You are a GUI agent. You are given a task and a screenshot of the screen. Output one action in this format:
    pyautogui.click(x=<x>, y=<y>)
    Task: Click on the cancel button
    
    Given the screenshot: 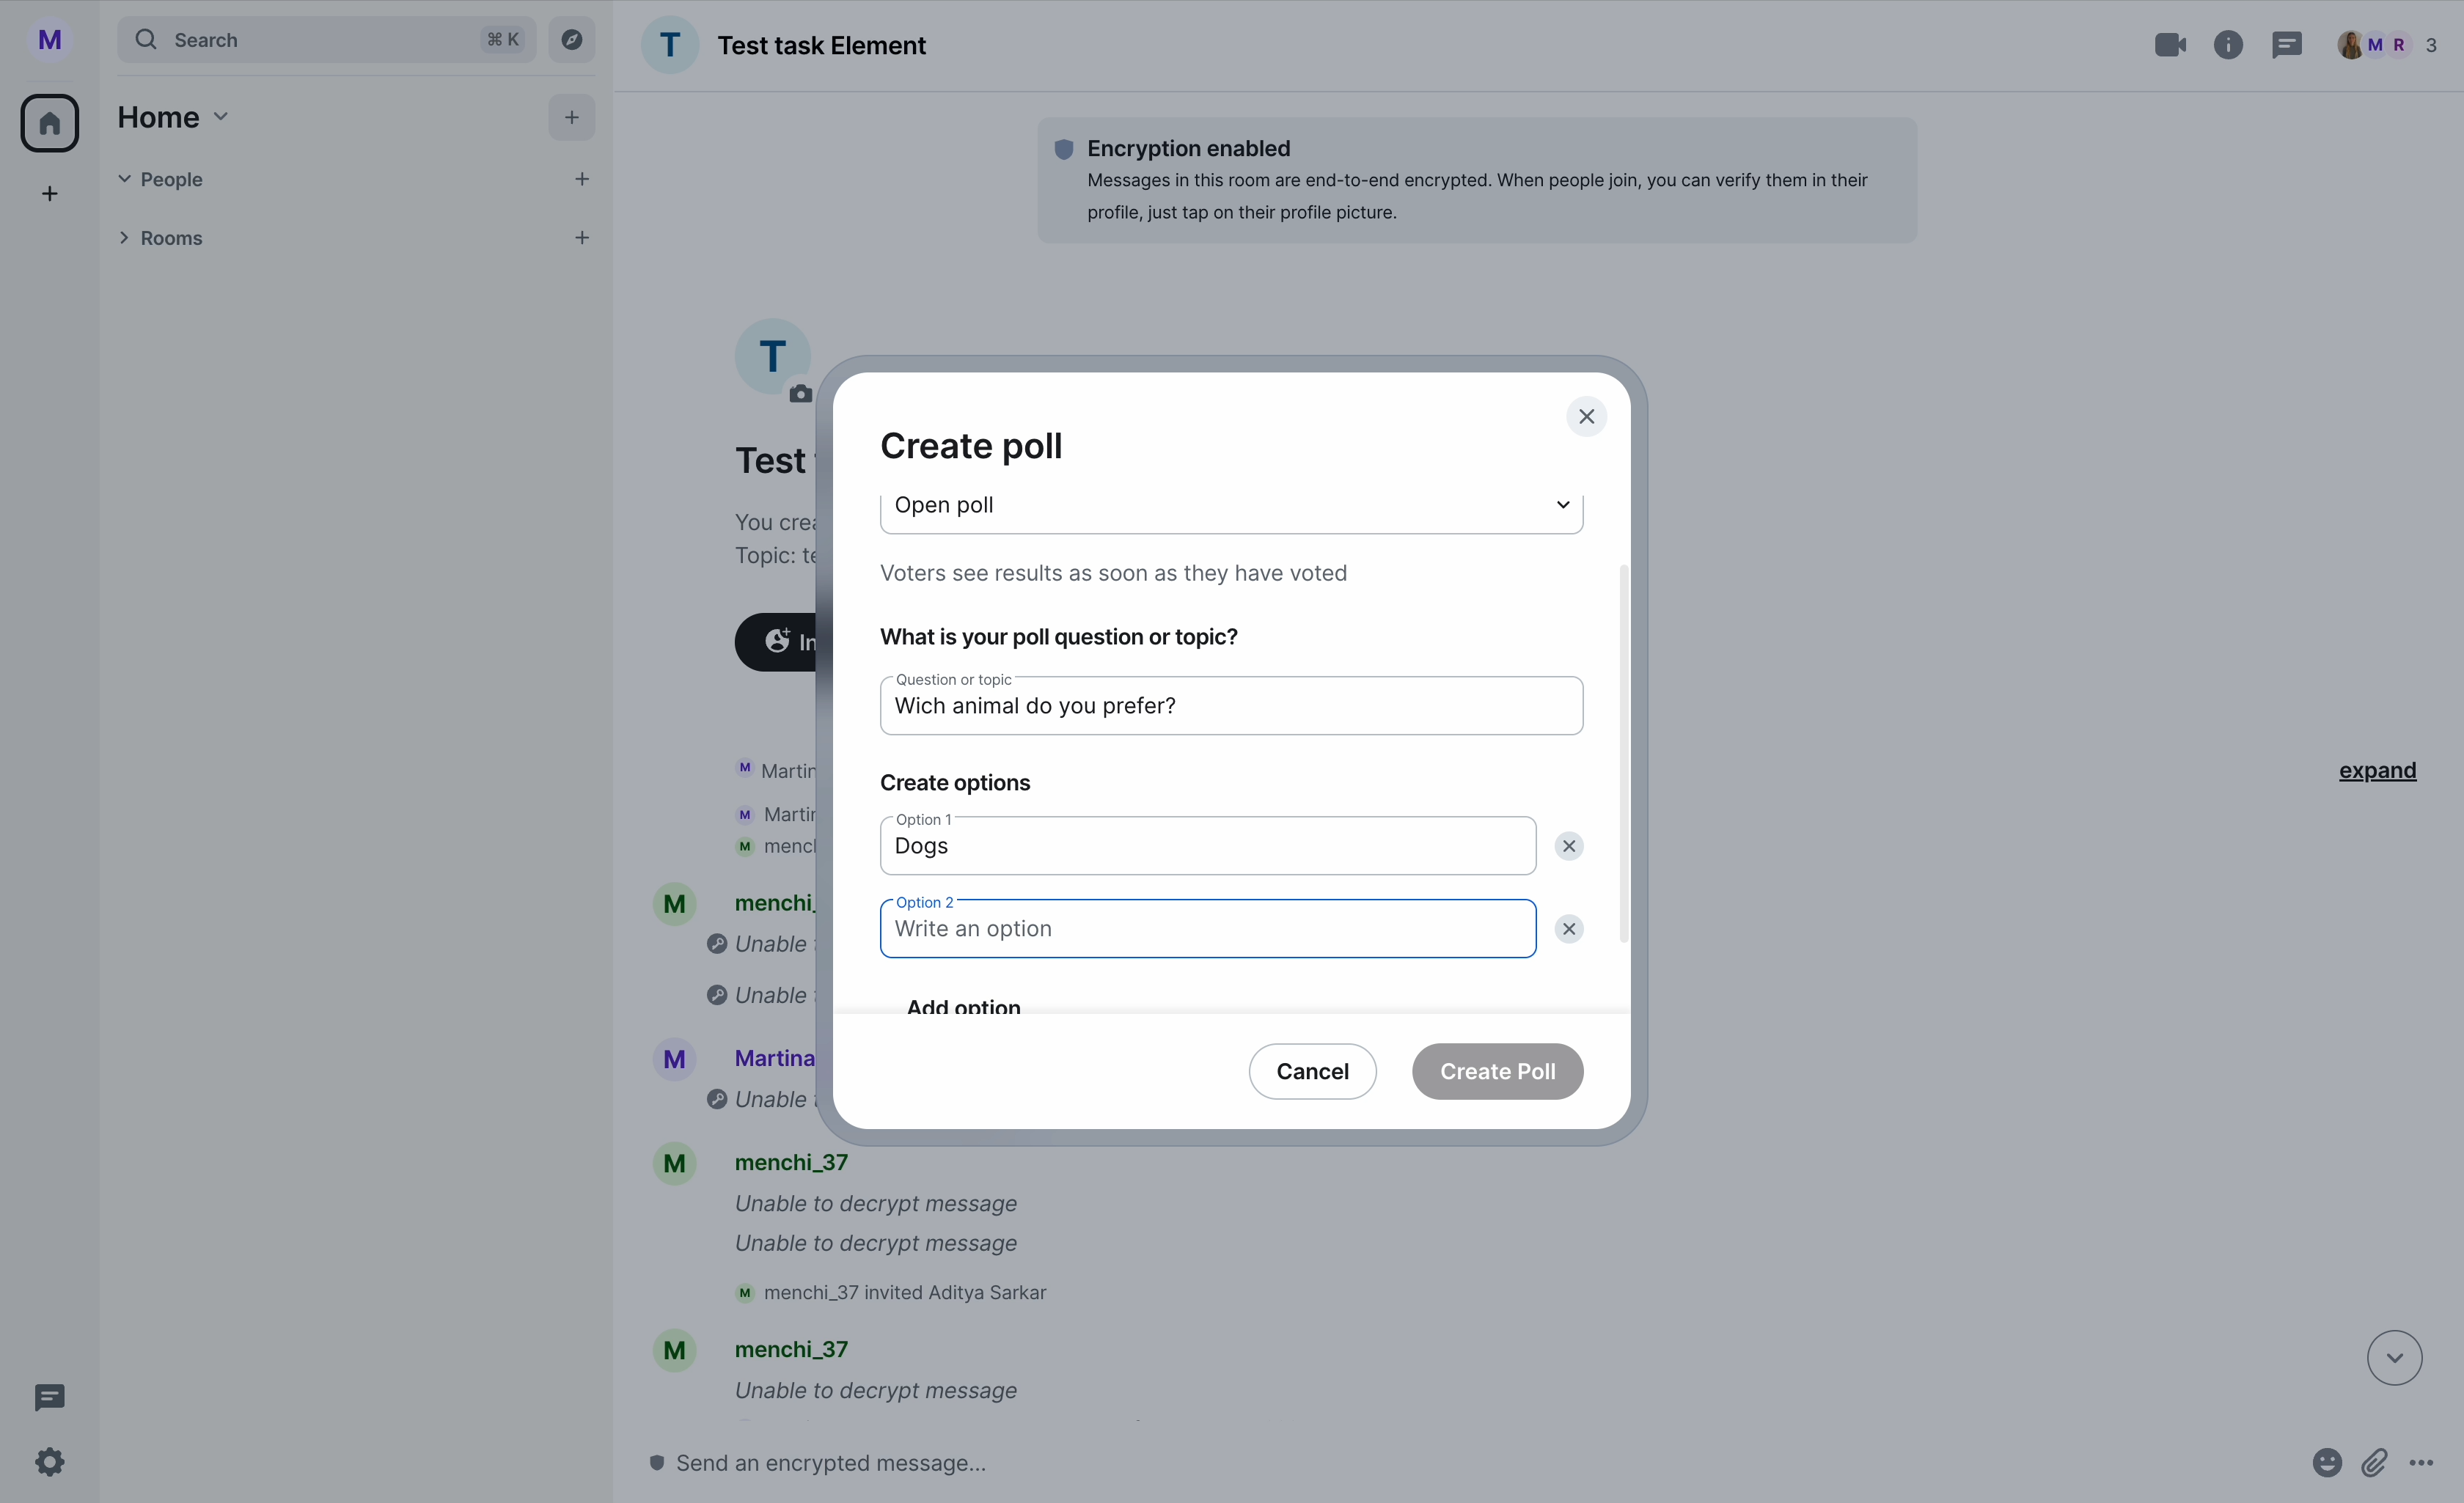 What is the action you would take?
    pyautogui.click(x=1315, y=1069)
    